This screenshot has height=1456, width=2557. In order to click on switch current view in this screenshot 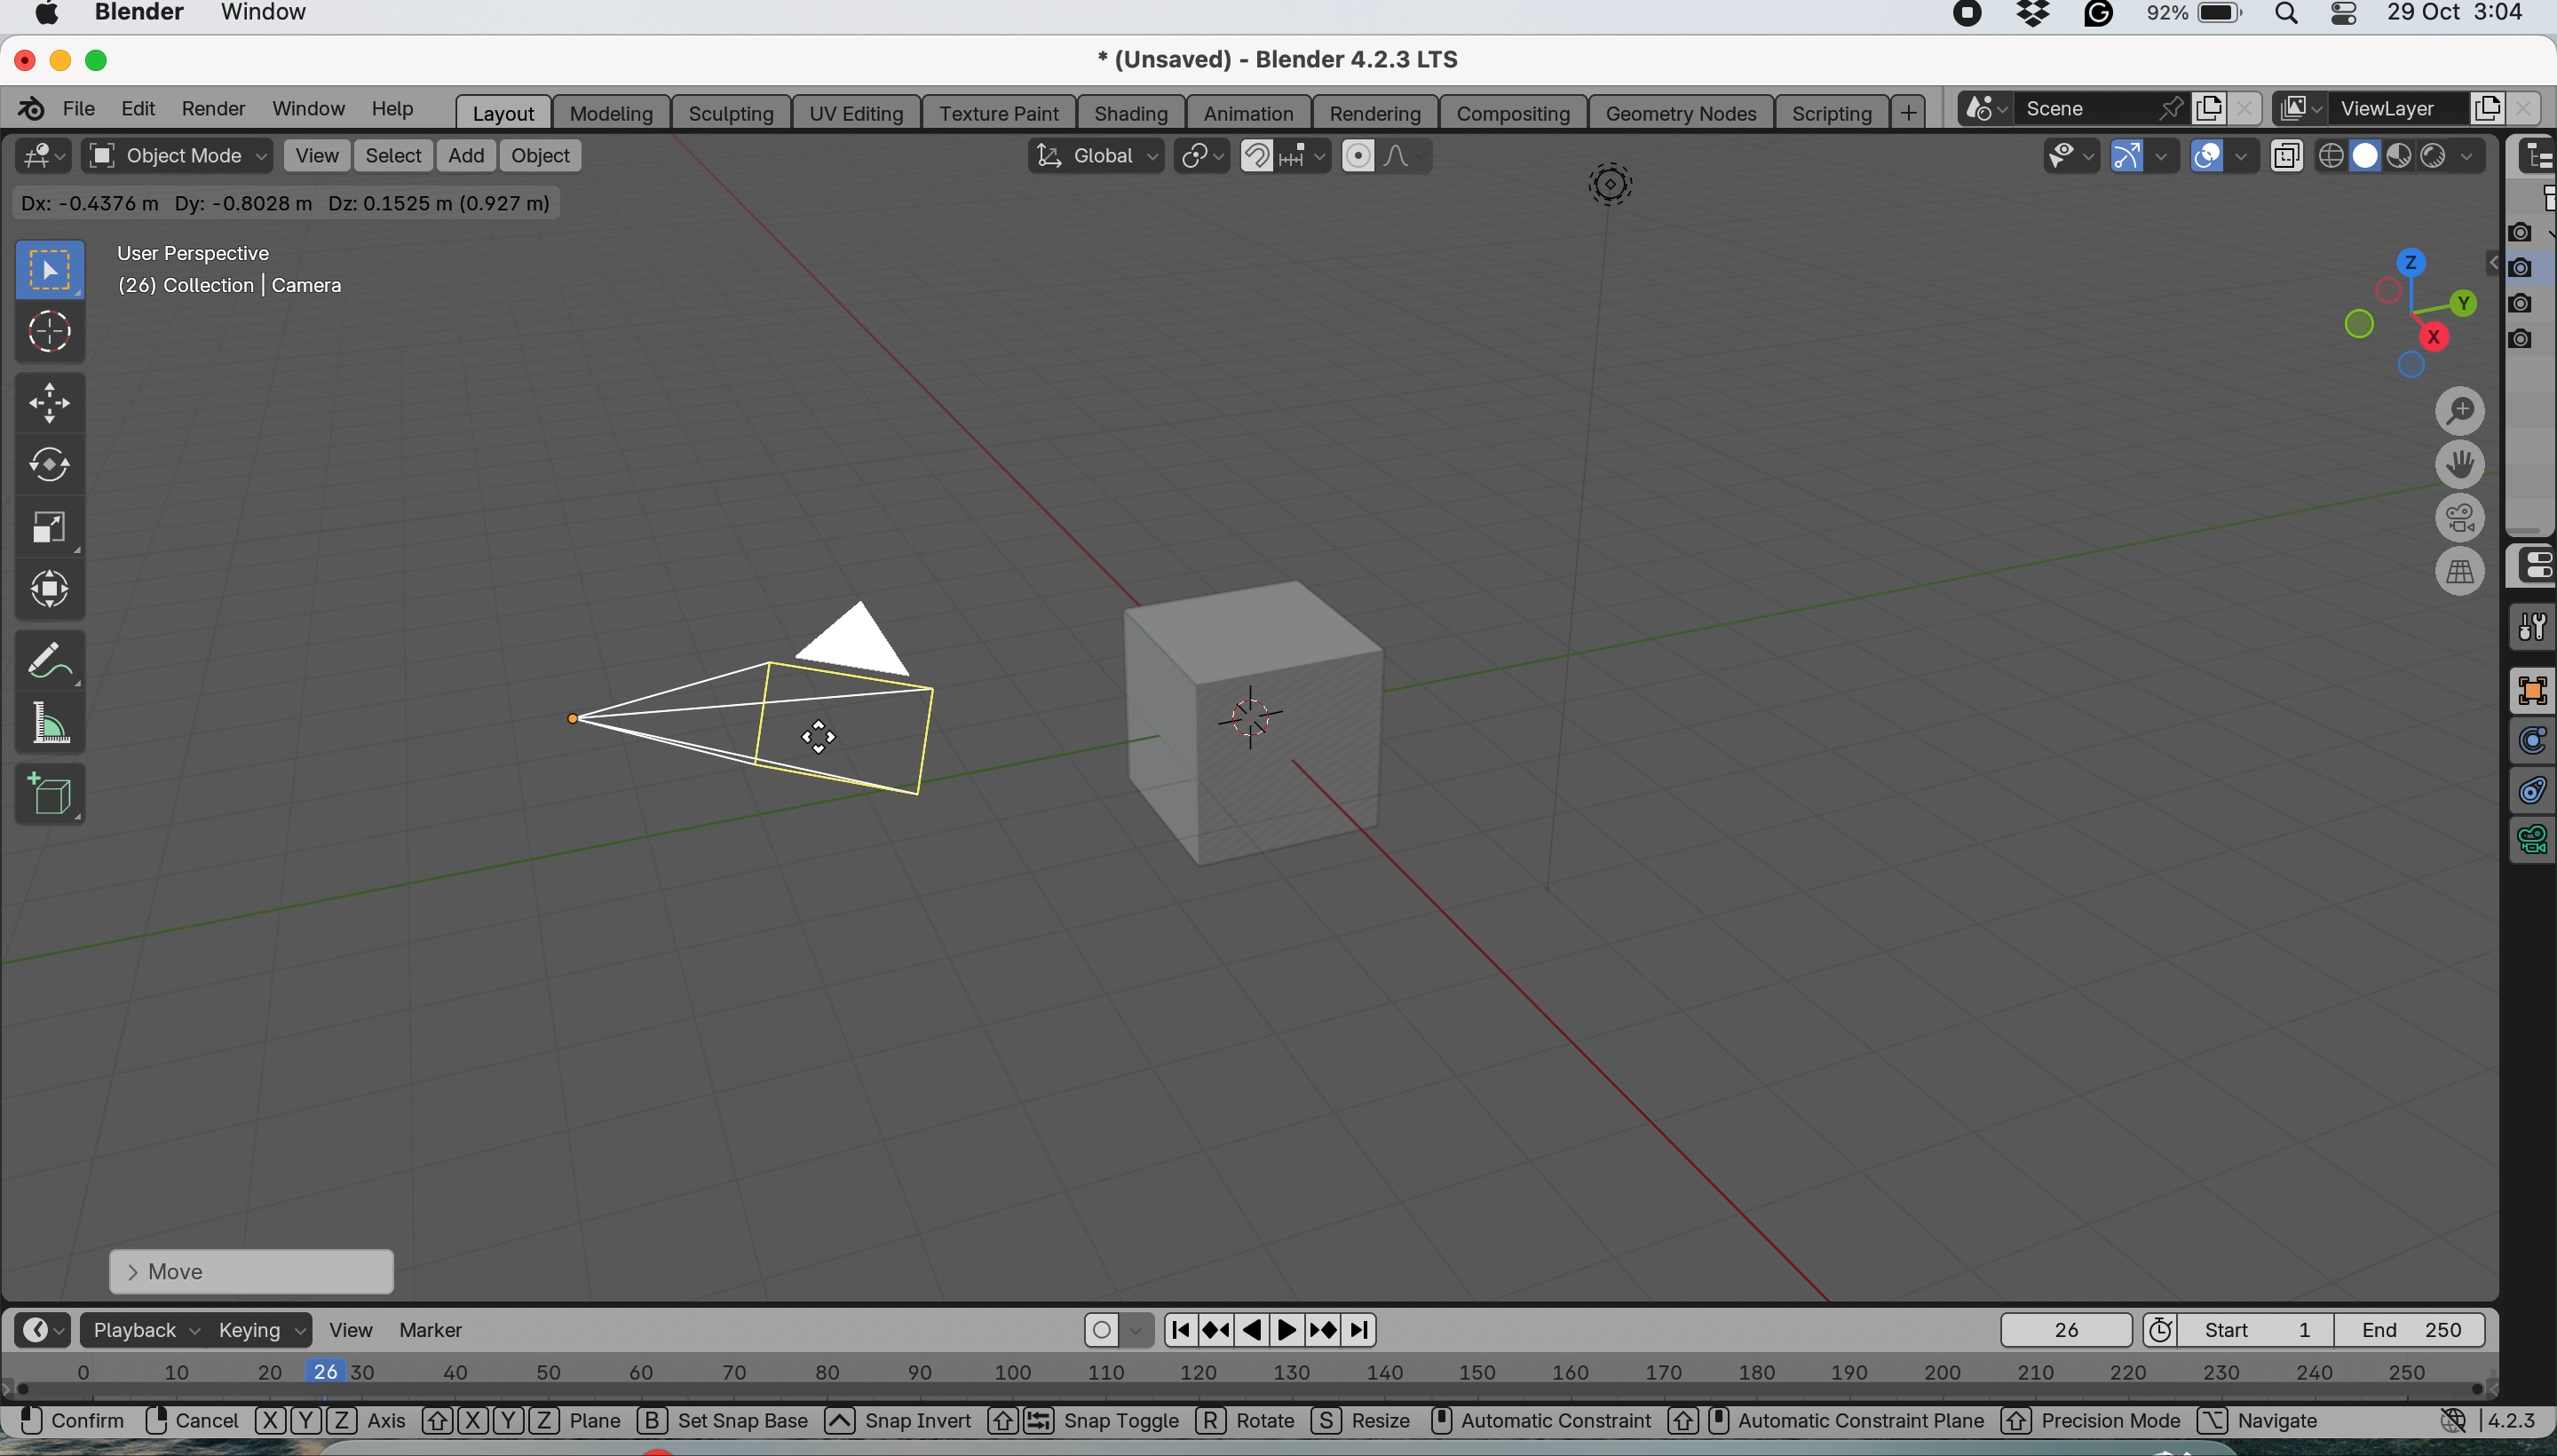, I will do `click(2464, 572)`.